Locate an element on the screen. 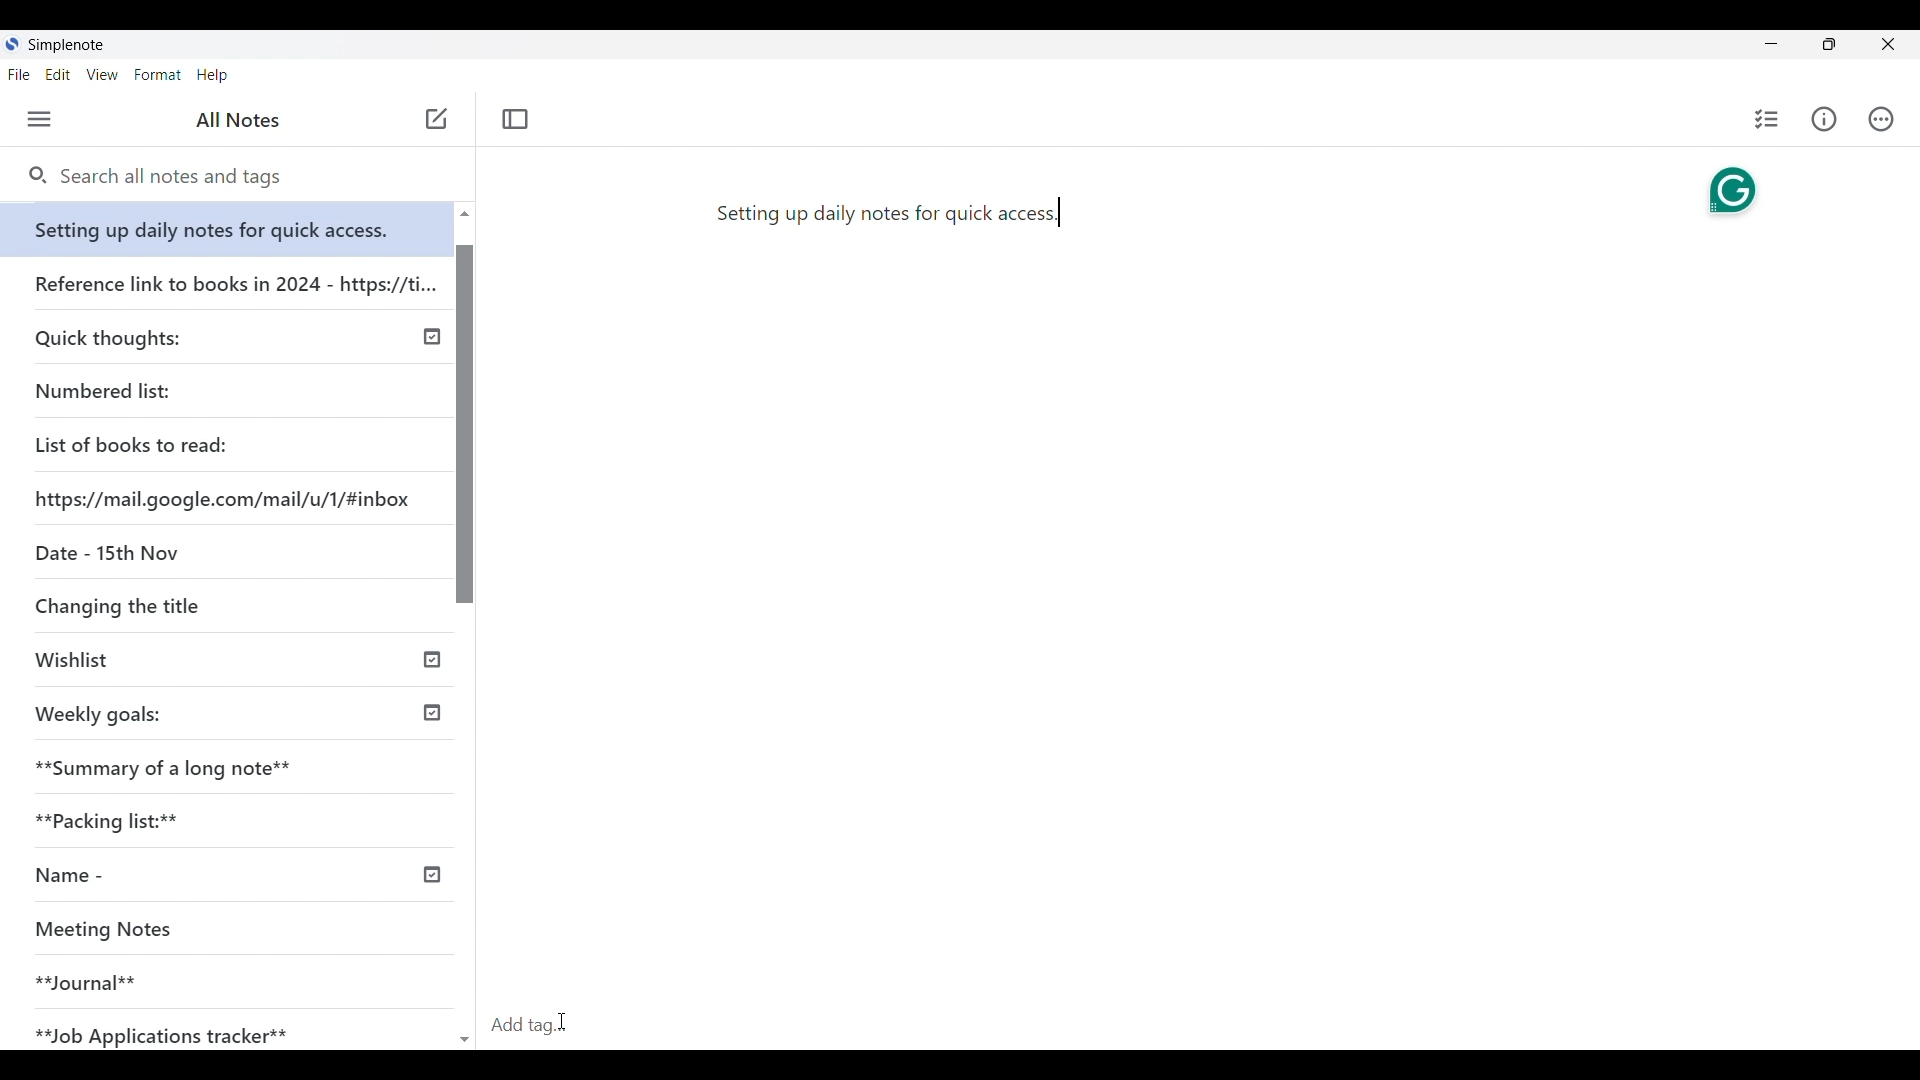 The width and height of the screenshot is (1920, 1080). File menu is located at coordinates (19, 75).